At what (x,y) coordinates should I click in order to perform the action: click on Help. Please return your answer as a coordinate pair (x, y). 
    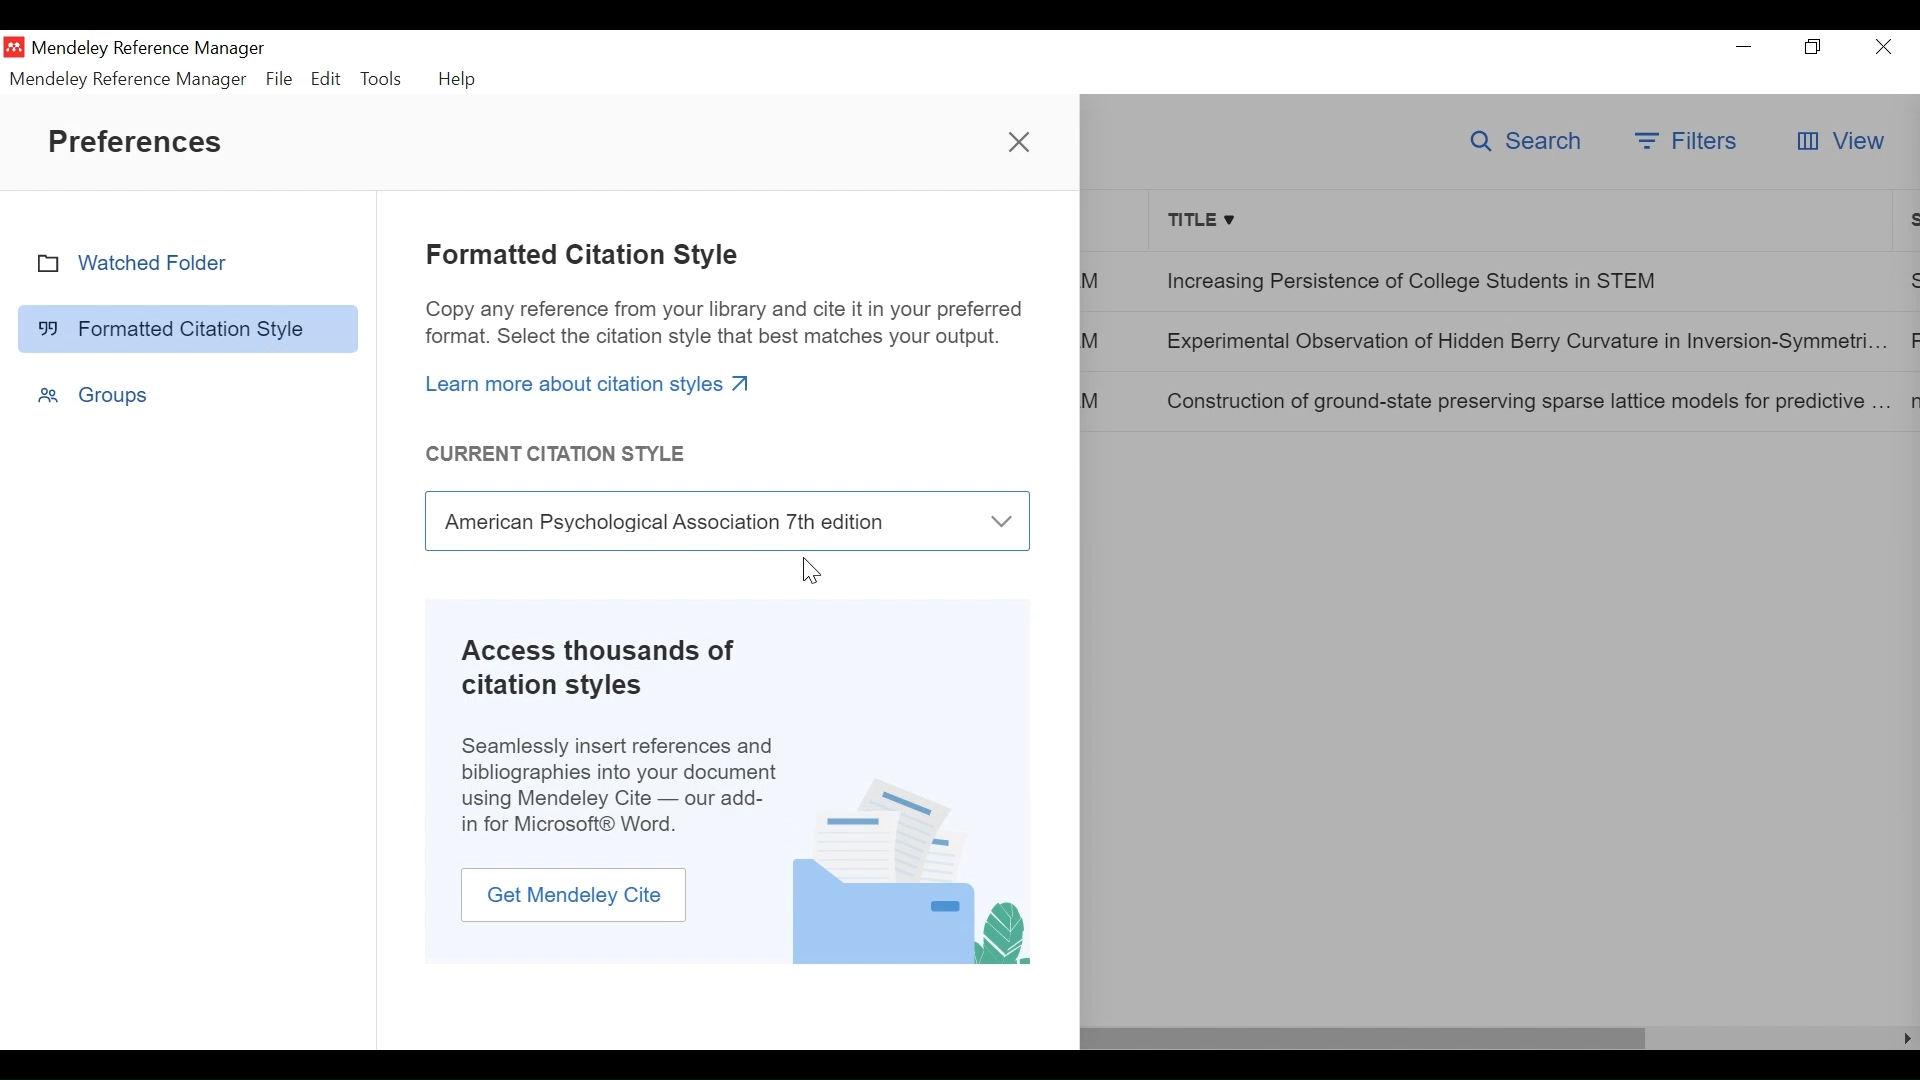
    Looking at the image, I should click on (461, 79).